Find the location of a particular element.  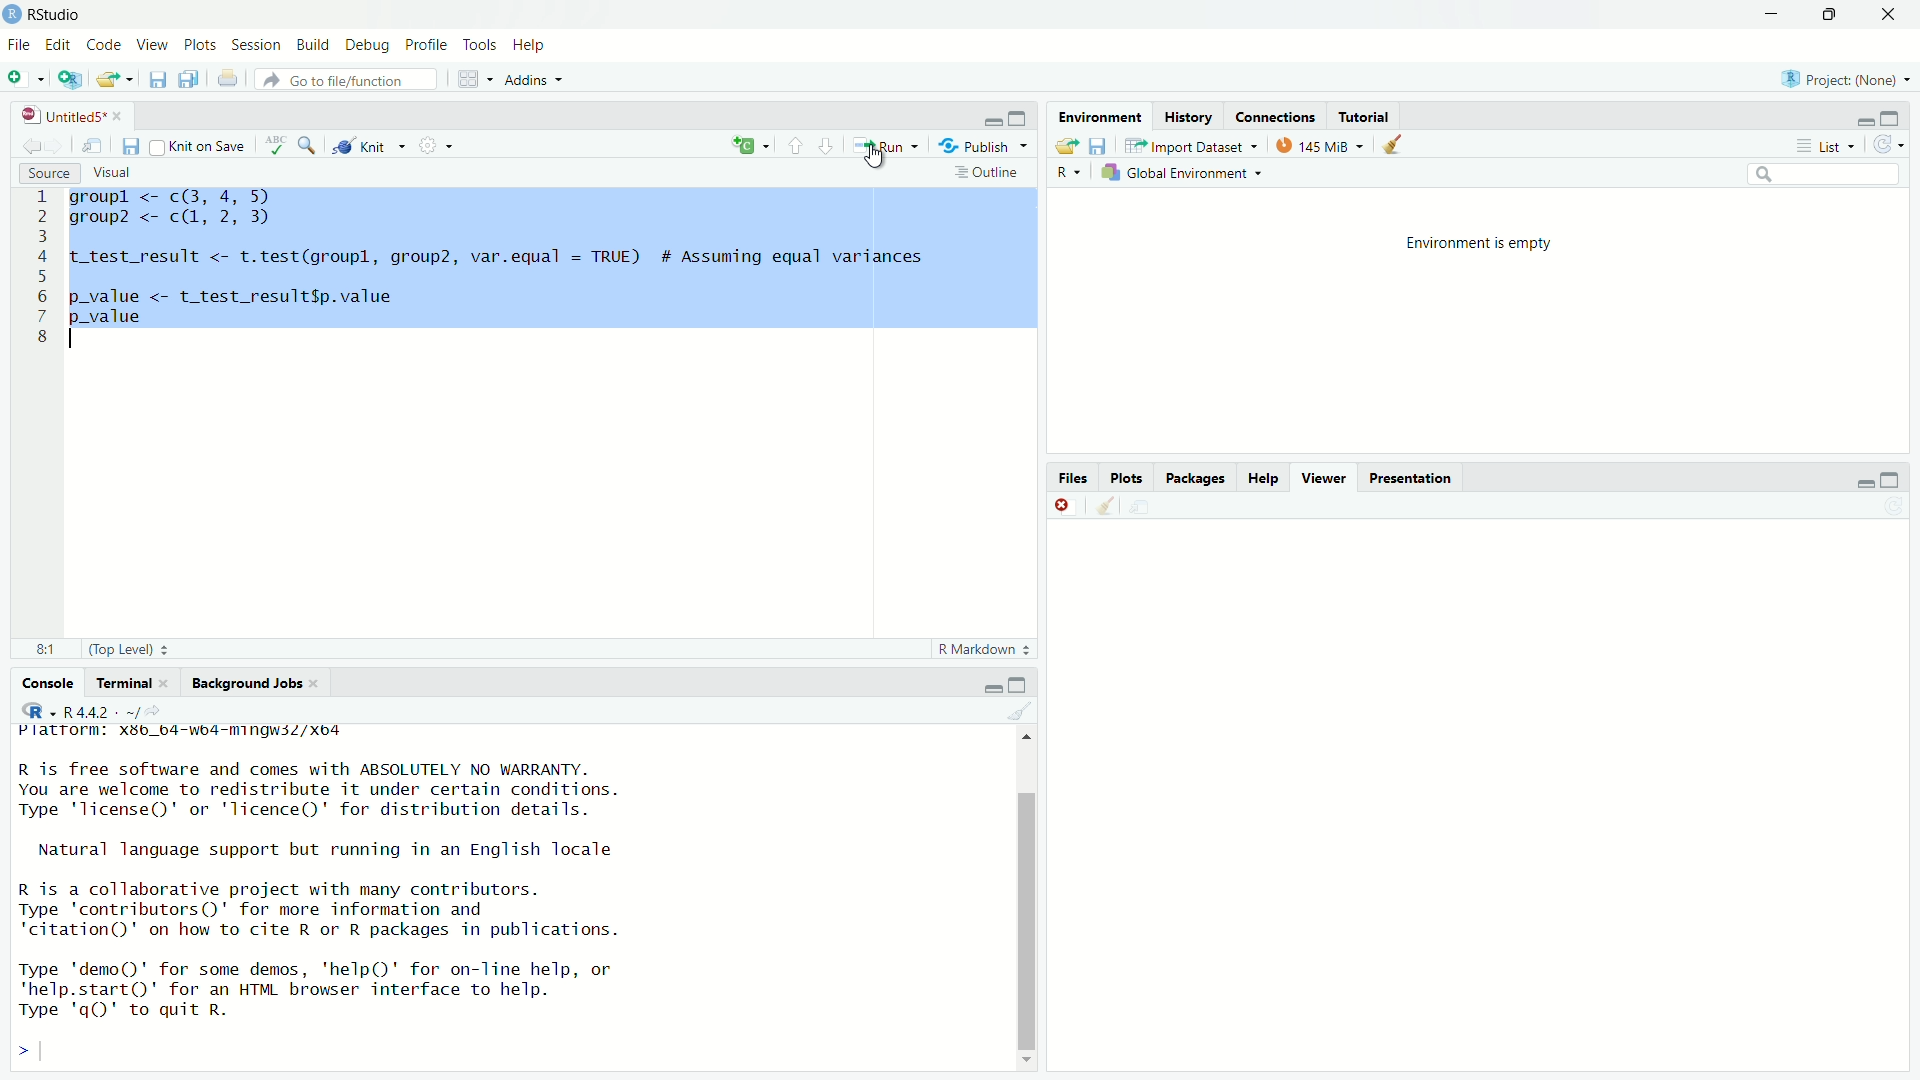

Debug is located at coordinates (365, 42).